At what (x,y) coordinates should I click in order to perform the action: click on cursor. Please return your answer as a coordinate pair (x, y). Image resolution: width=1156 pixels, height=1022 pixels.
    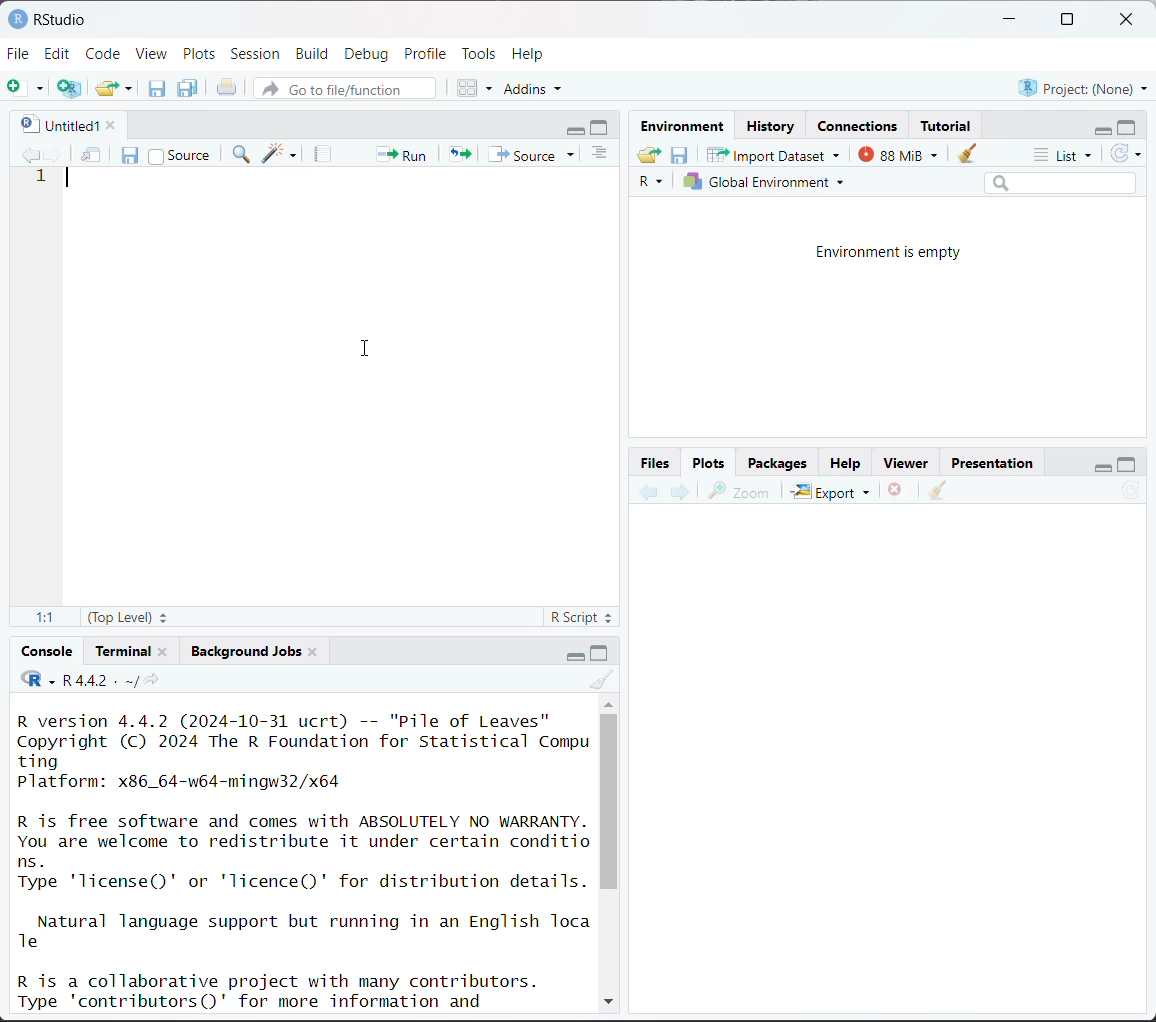
    Looking at the image, I should click on (369, 349).